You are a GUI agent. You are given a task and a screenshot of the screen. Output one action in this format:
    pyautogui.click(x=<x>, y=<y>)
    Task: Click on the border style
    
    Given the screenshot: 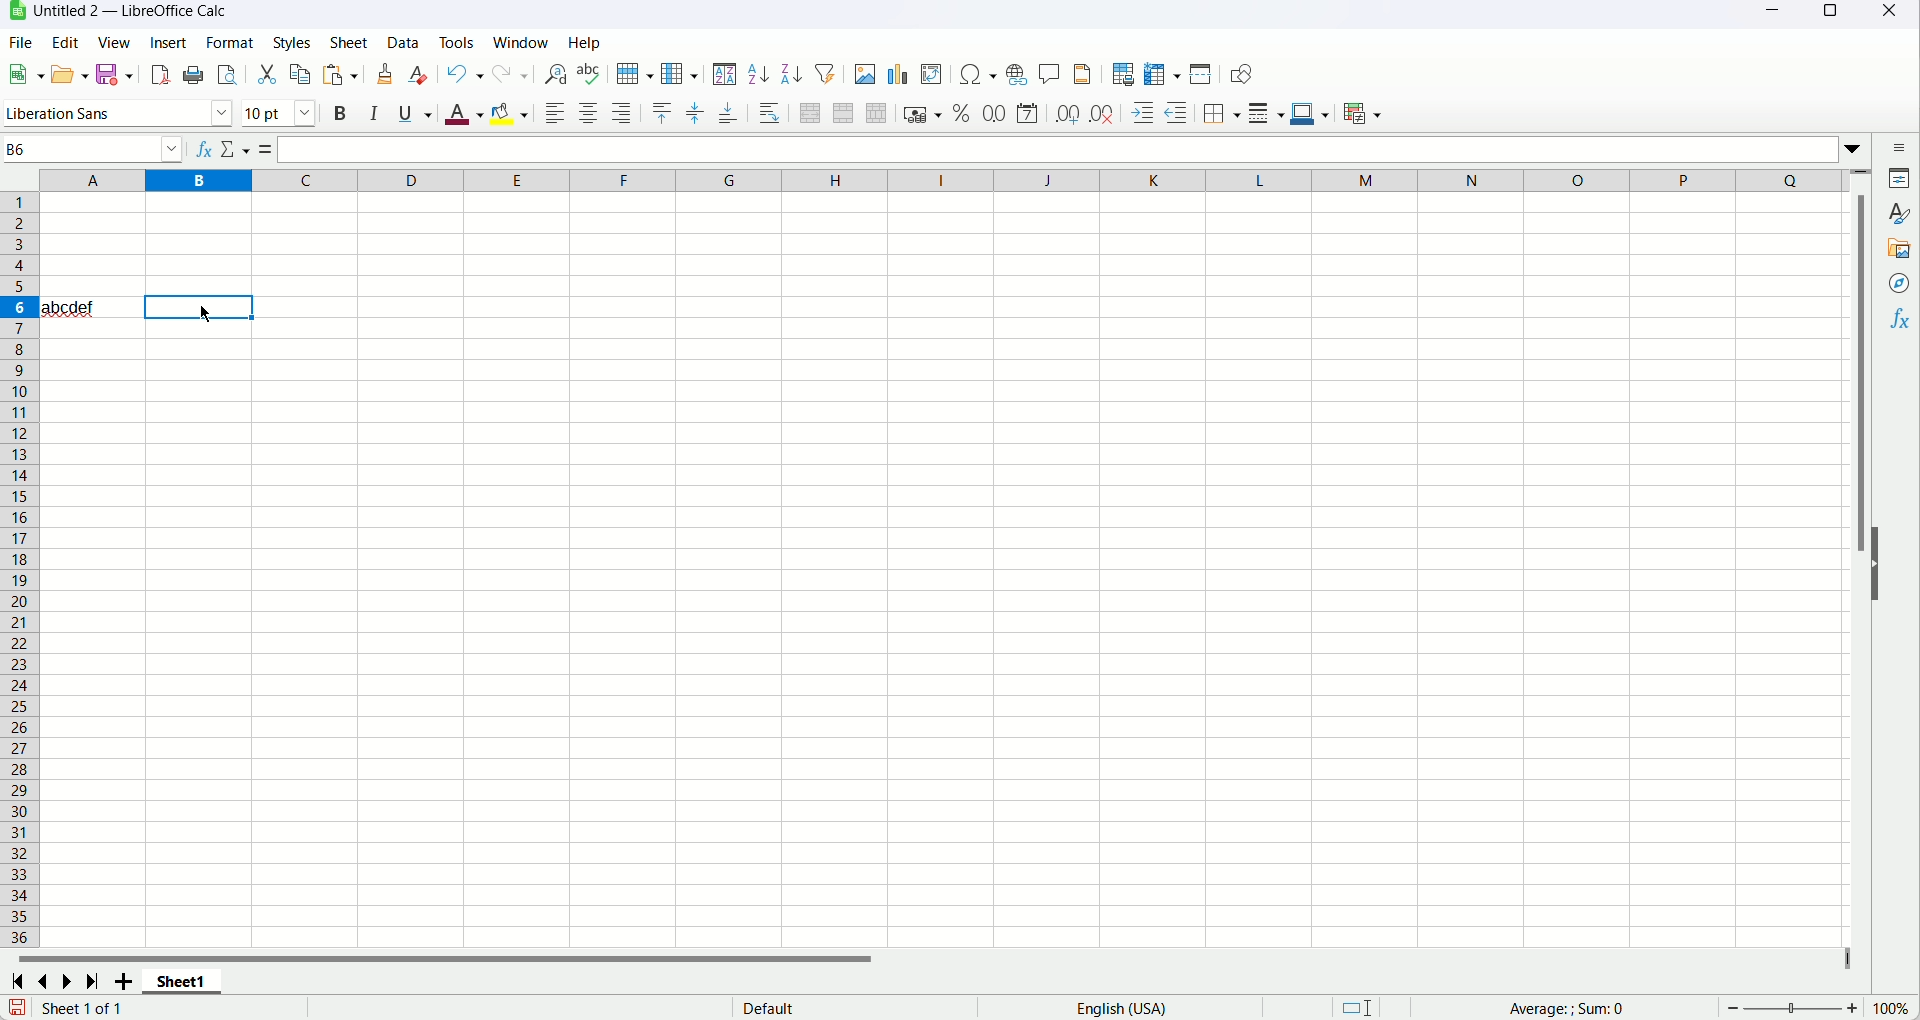 What is the action you would take?
    pyautogui.click(x=1265, y=114)
    